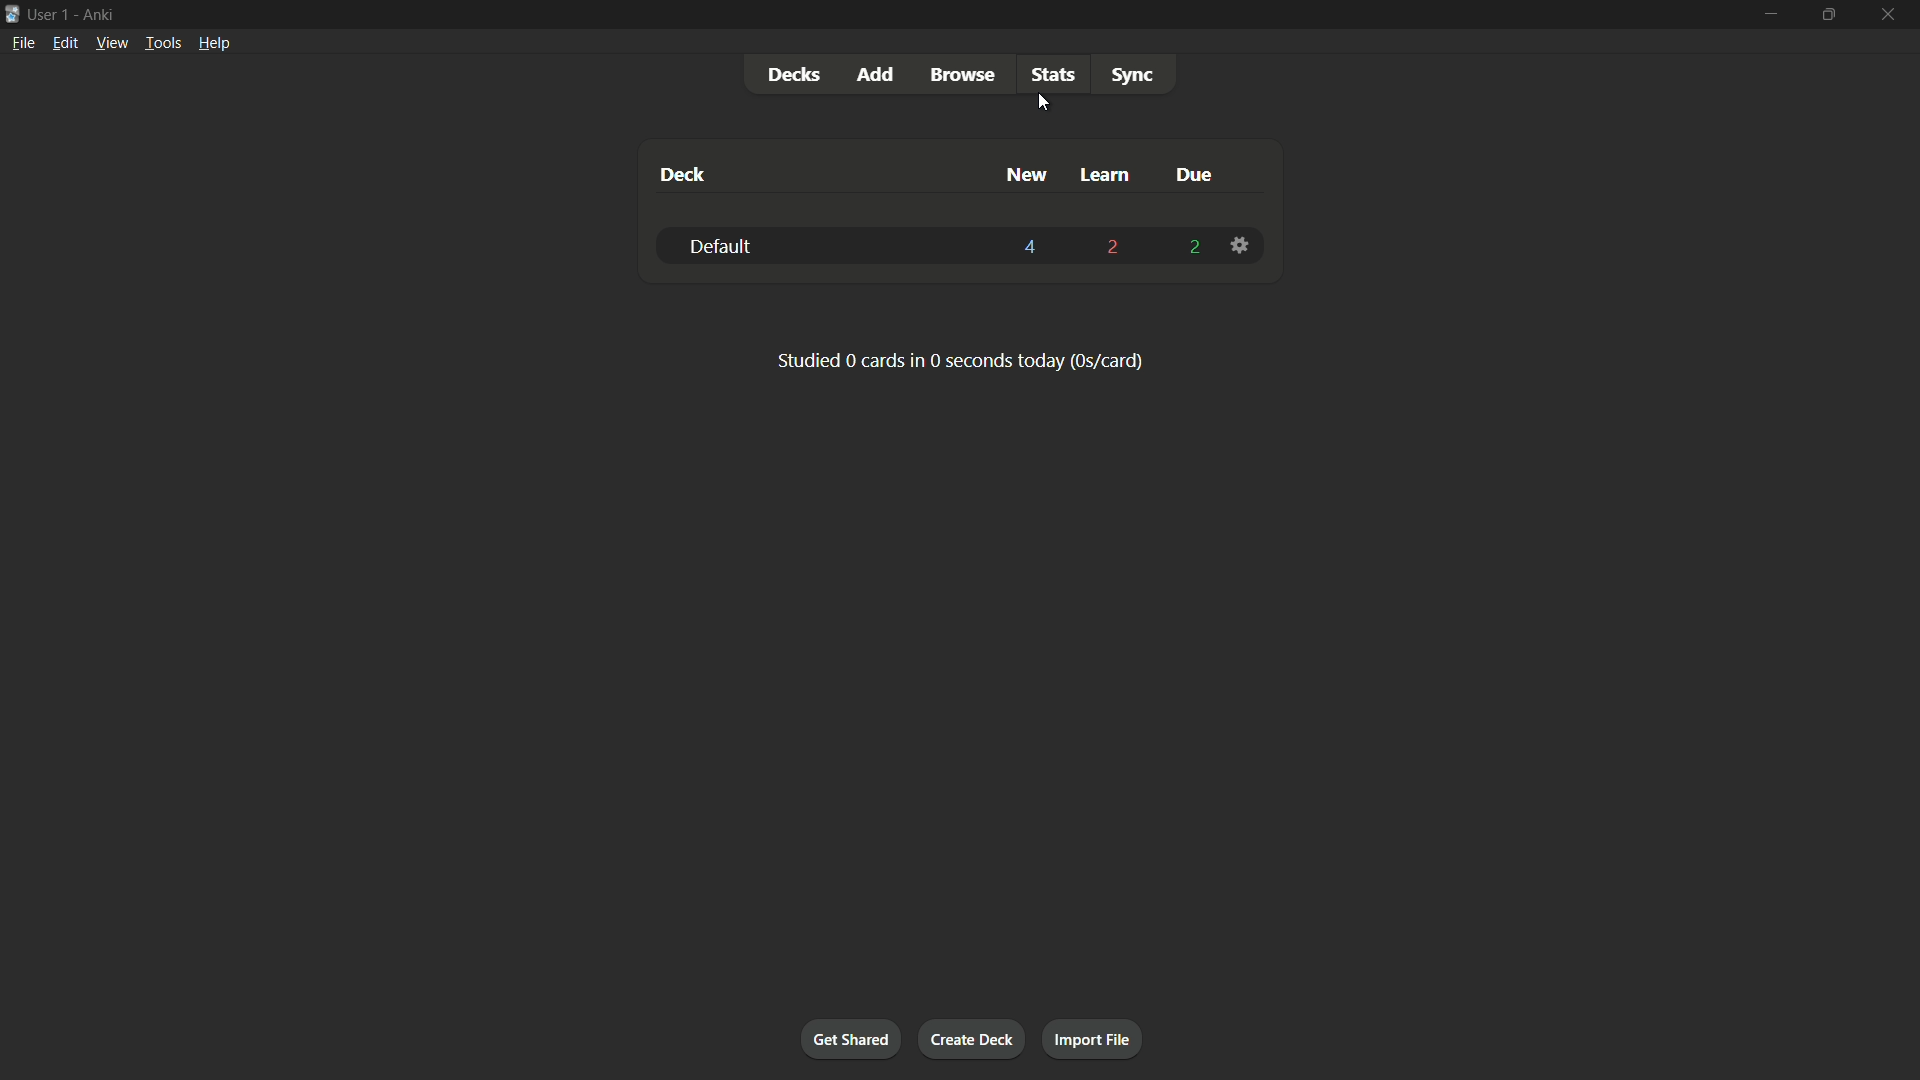 The height and width of the screenshot is (1080, 1920). Describe the element at coordinates (1132, 76) in the screenshot. I see `sync` at that location.